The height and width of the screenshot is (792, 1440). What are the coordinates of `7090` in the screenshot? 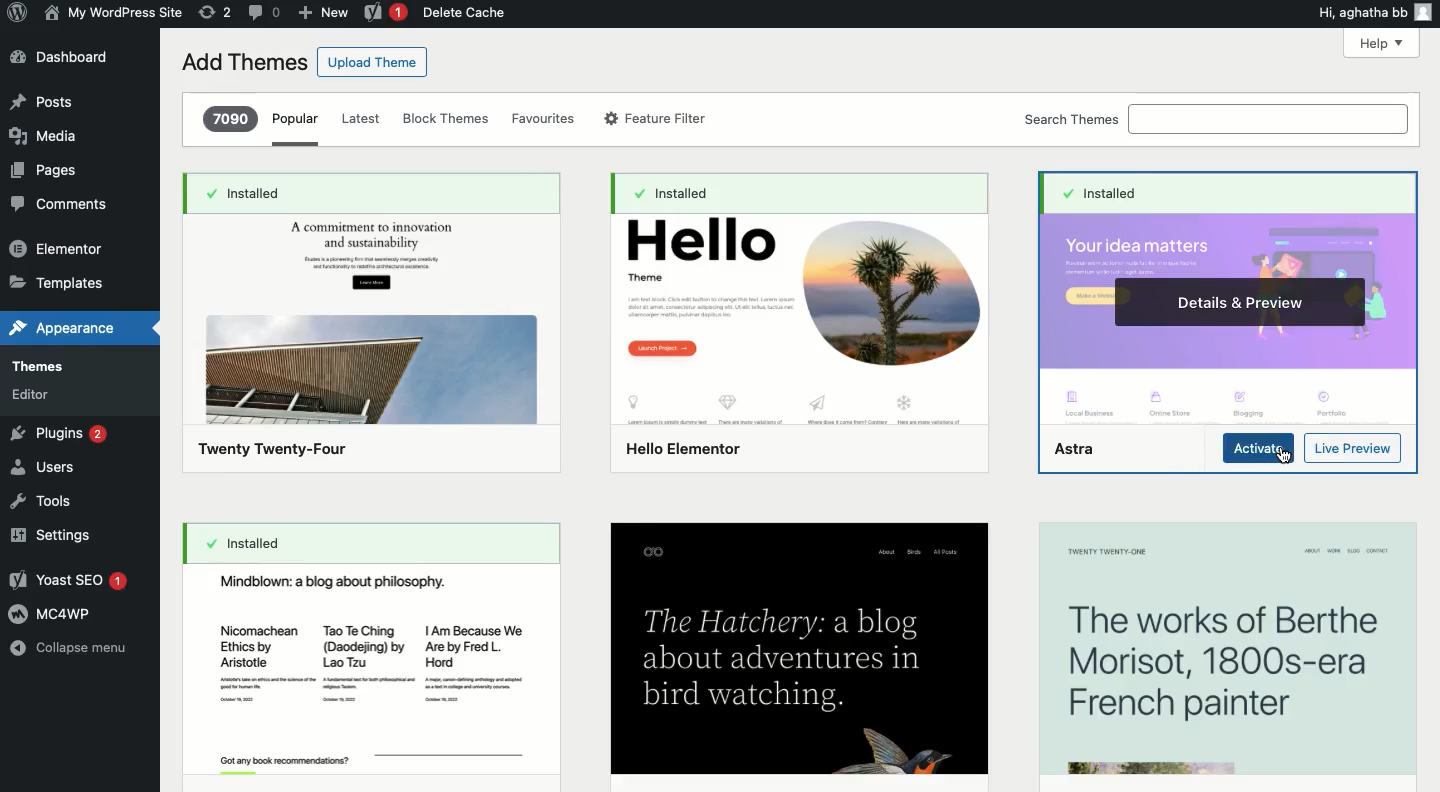 It's located at (230, 119).